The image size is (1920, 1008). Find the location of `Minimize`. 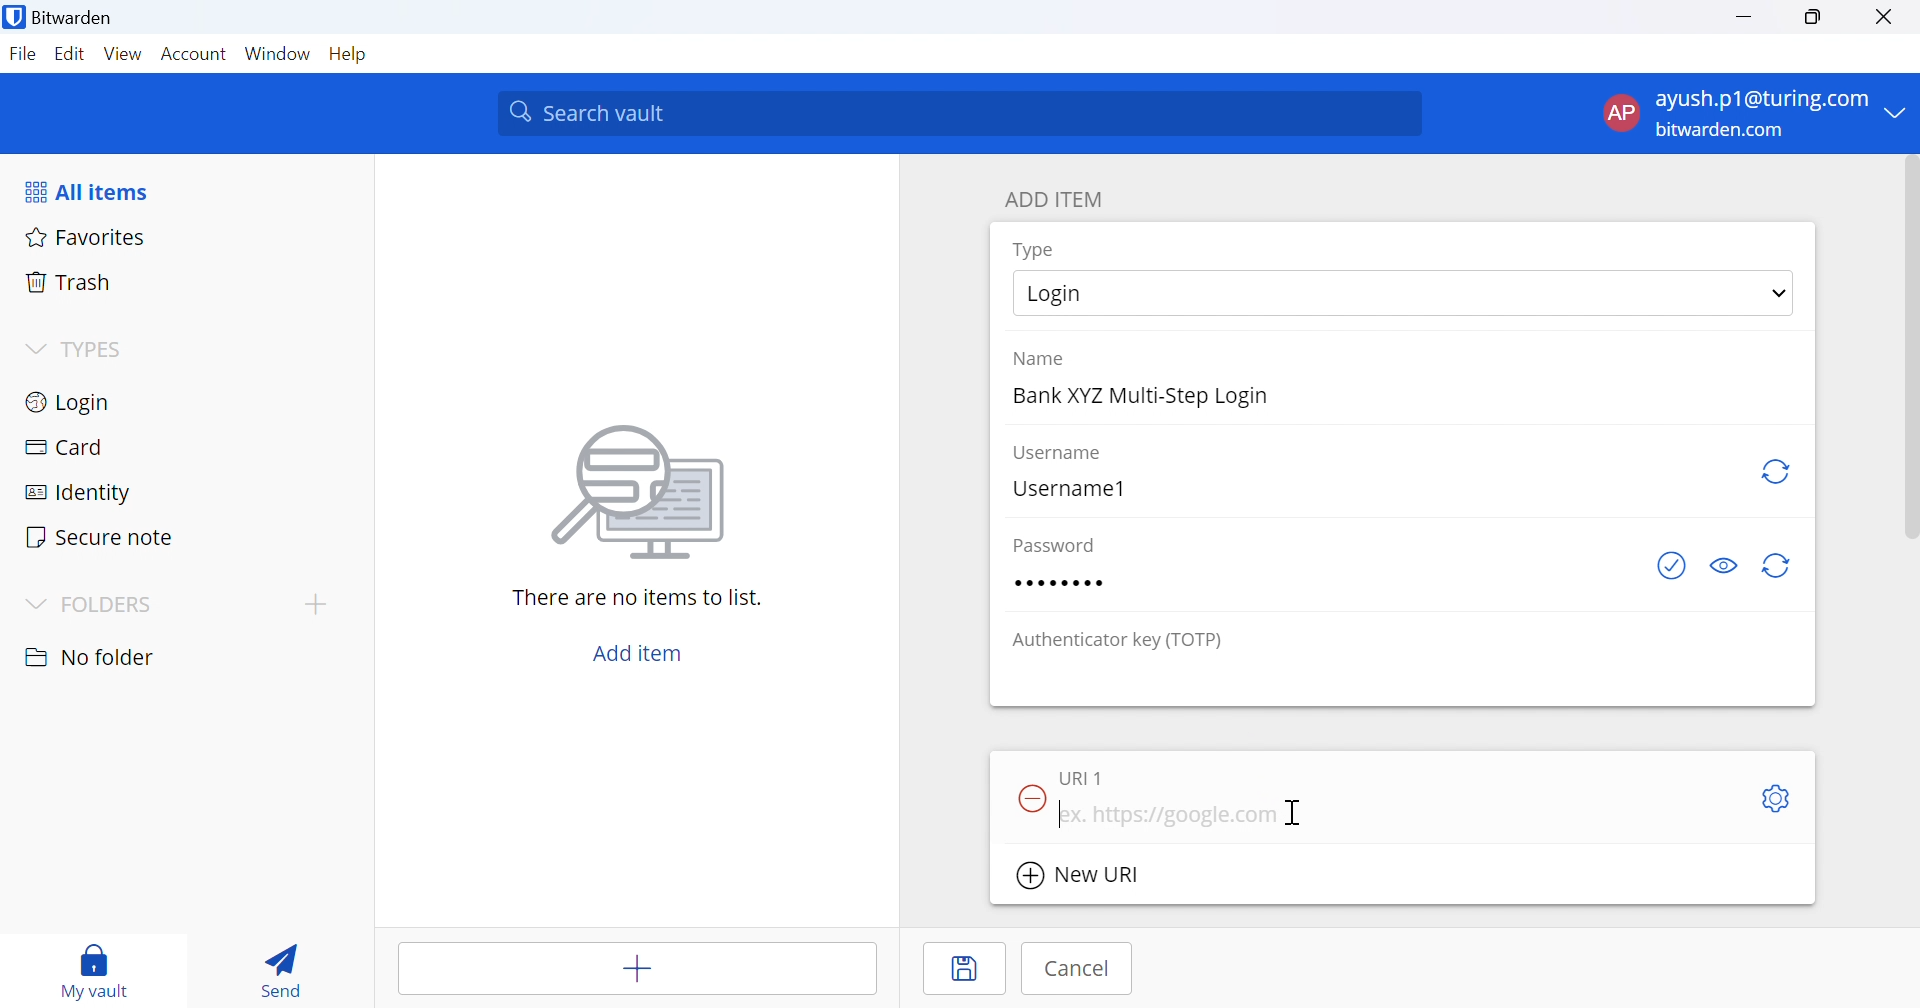

Minimize is located at coordinates (1743, 19).